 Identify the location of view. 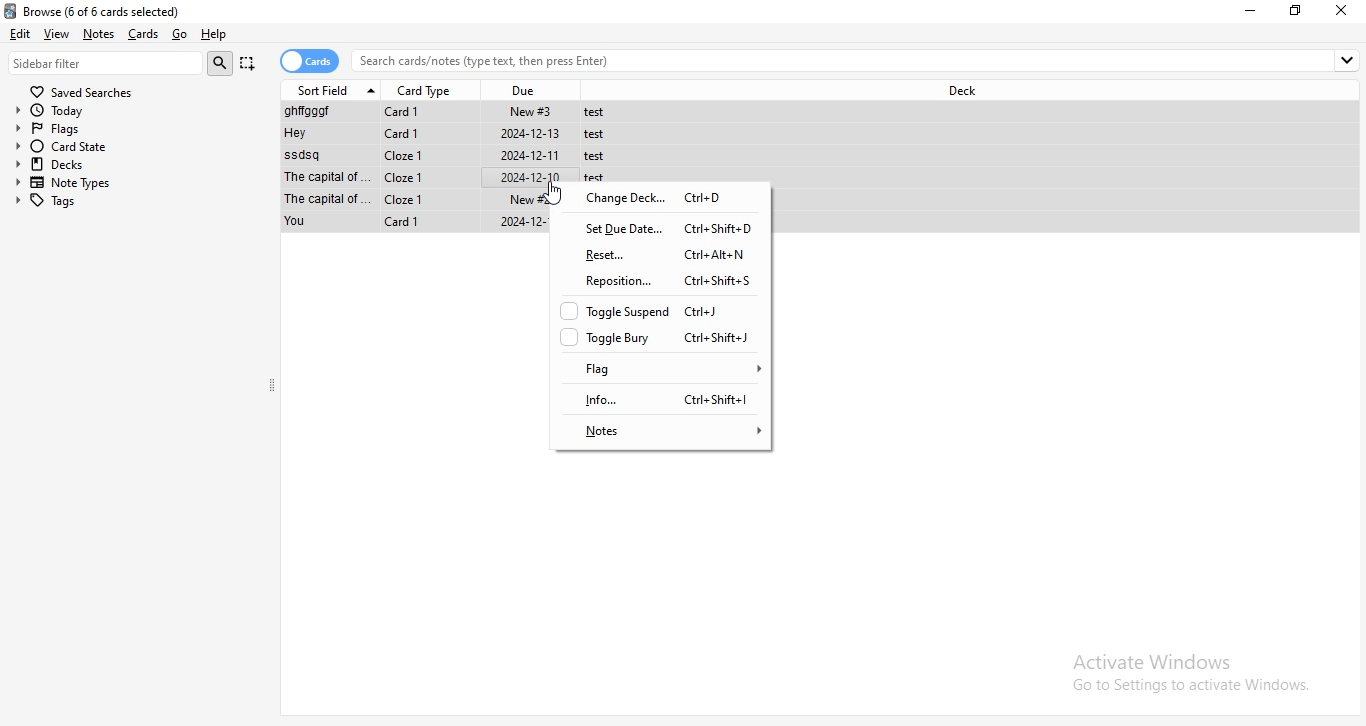
(58, 33).